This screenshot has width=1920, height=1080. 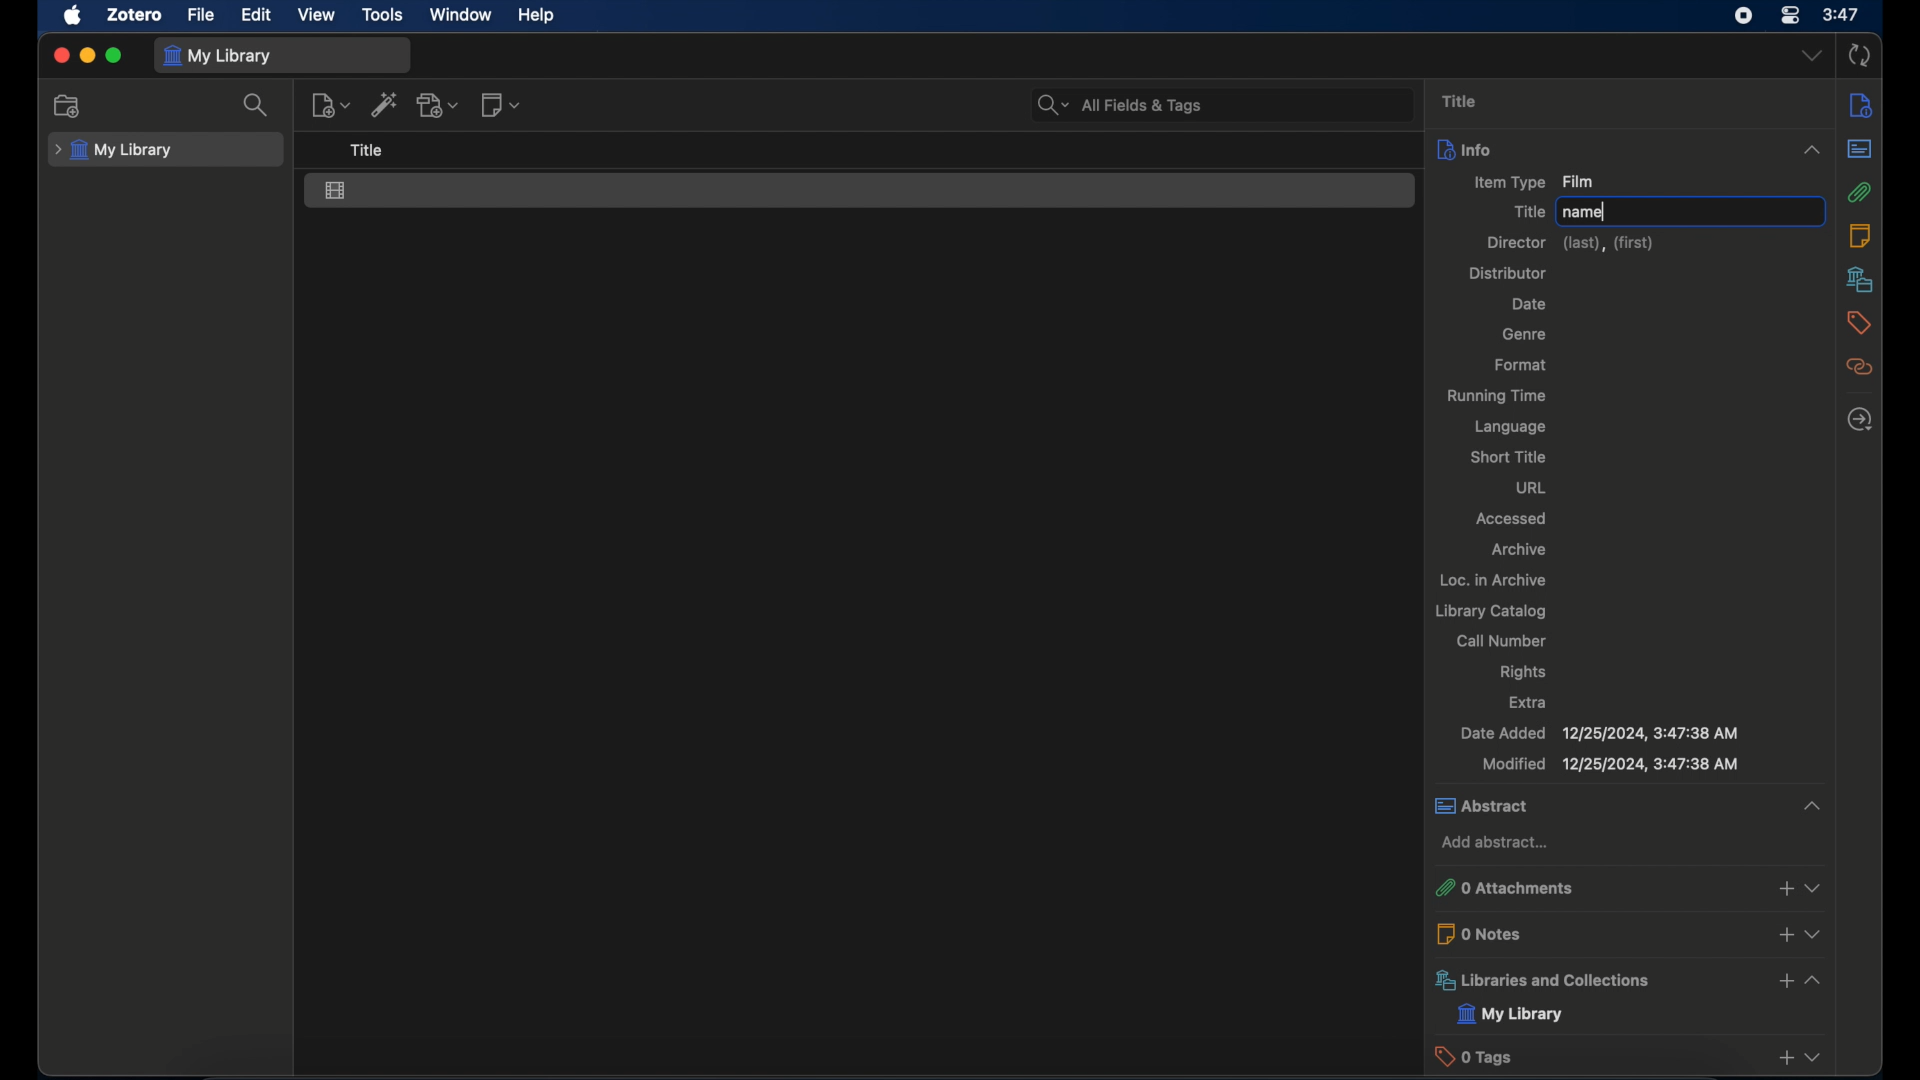 I want to click on typing cursor, so click(x=1618, y=214).